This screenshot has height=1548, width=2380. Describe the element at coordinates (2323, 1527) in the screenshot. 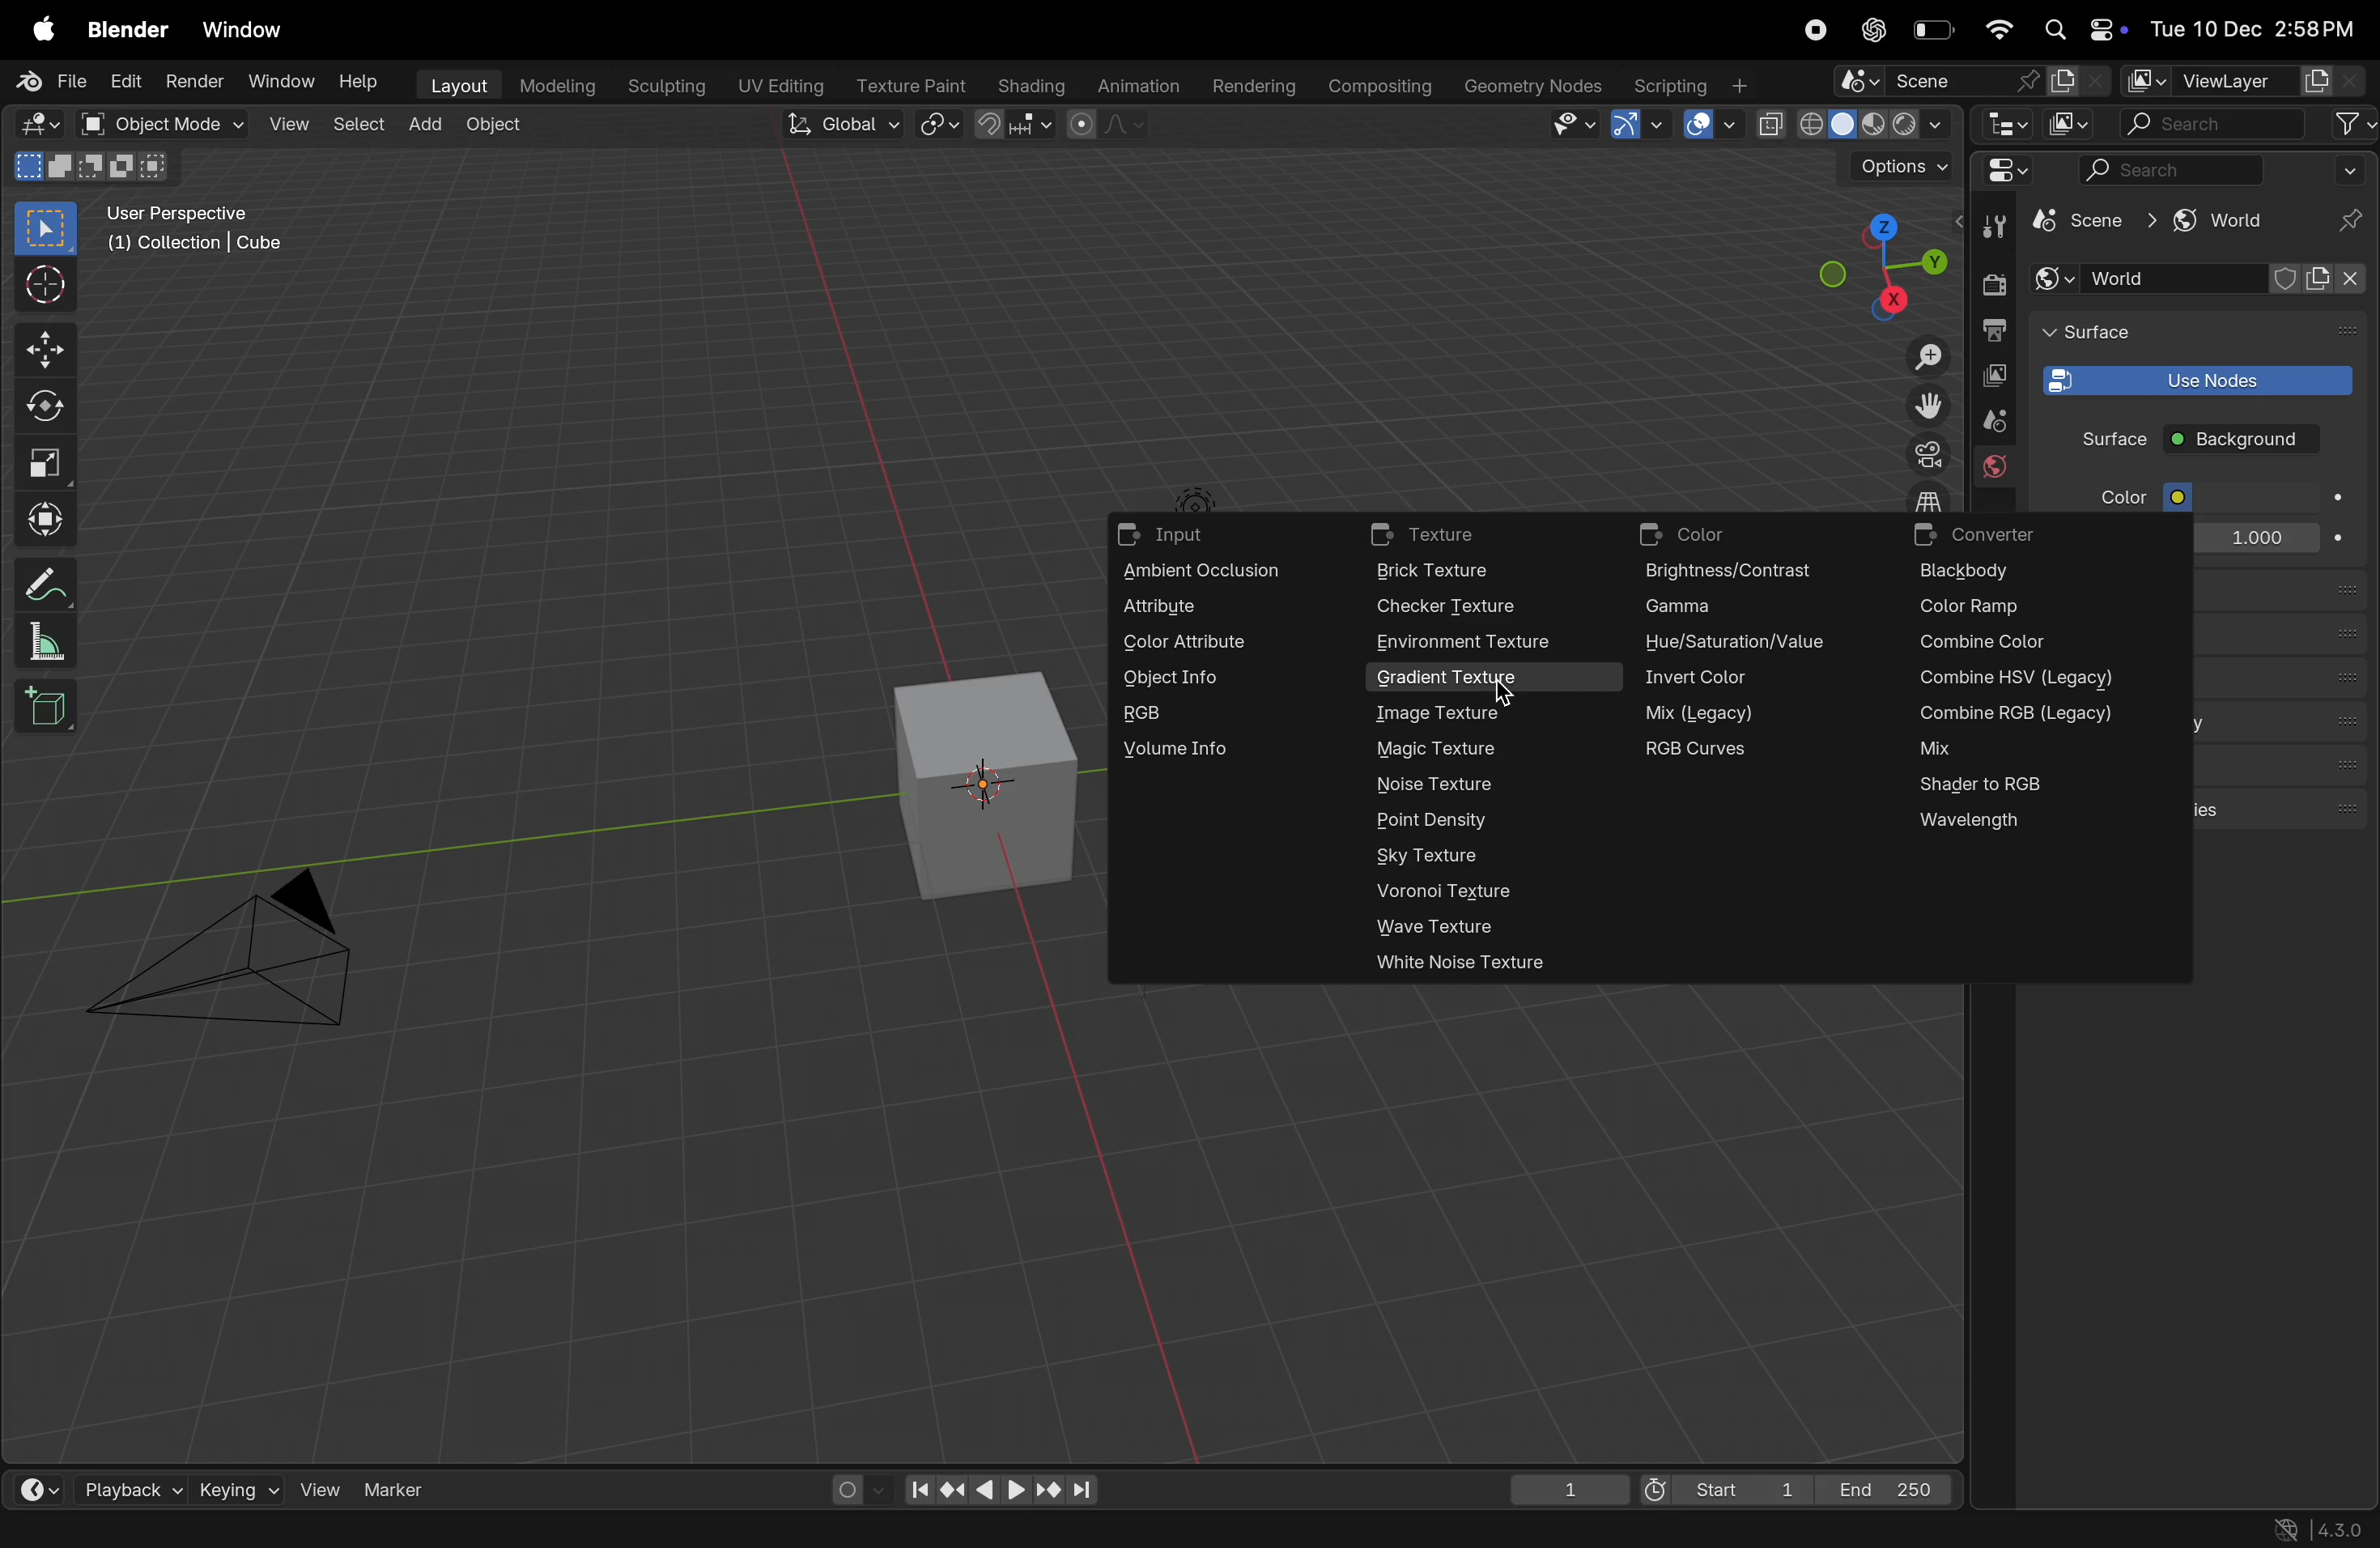

I see `Version` at that location.